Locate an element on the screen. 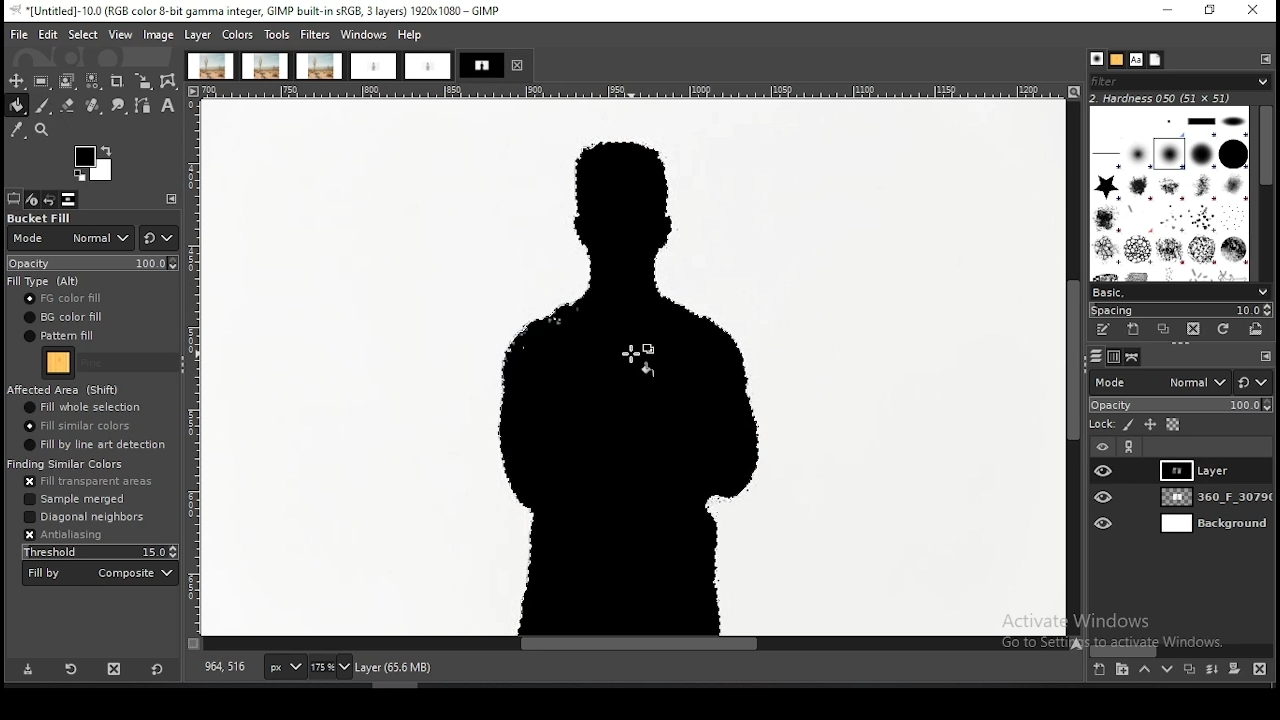  configure this tab is located at coordinates (1265, 59).